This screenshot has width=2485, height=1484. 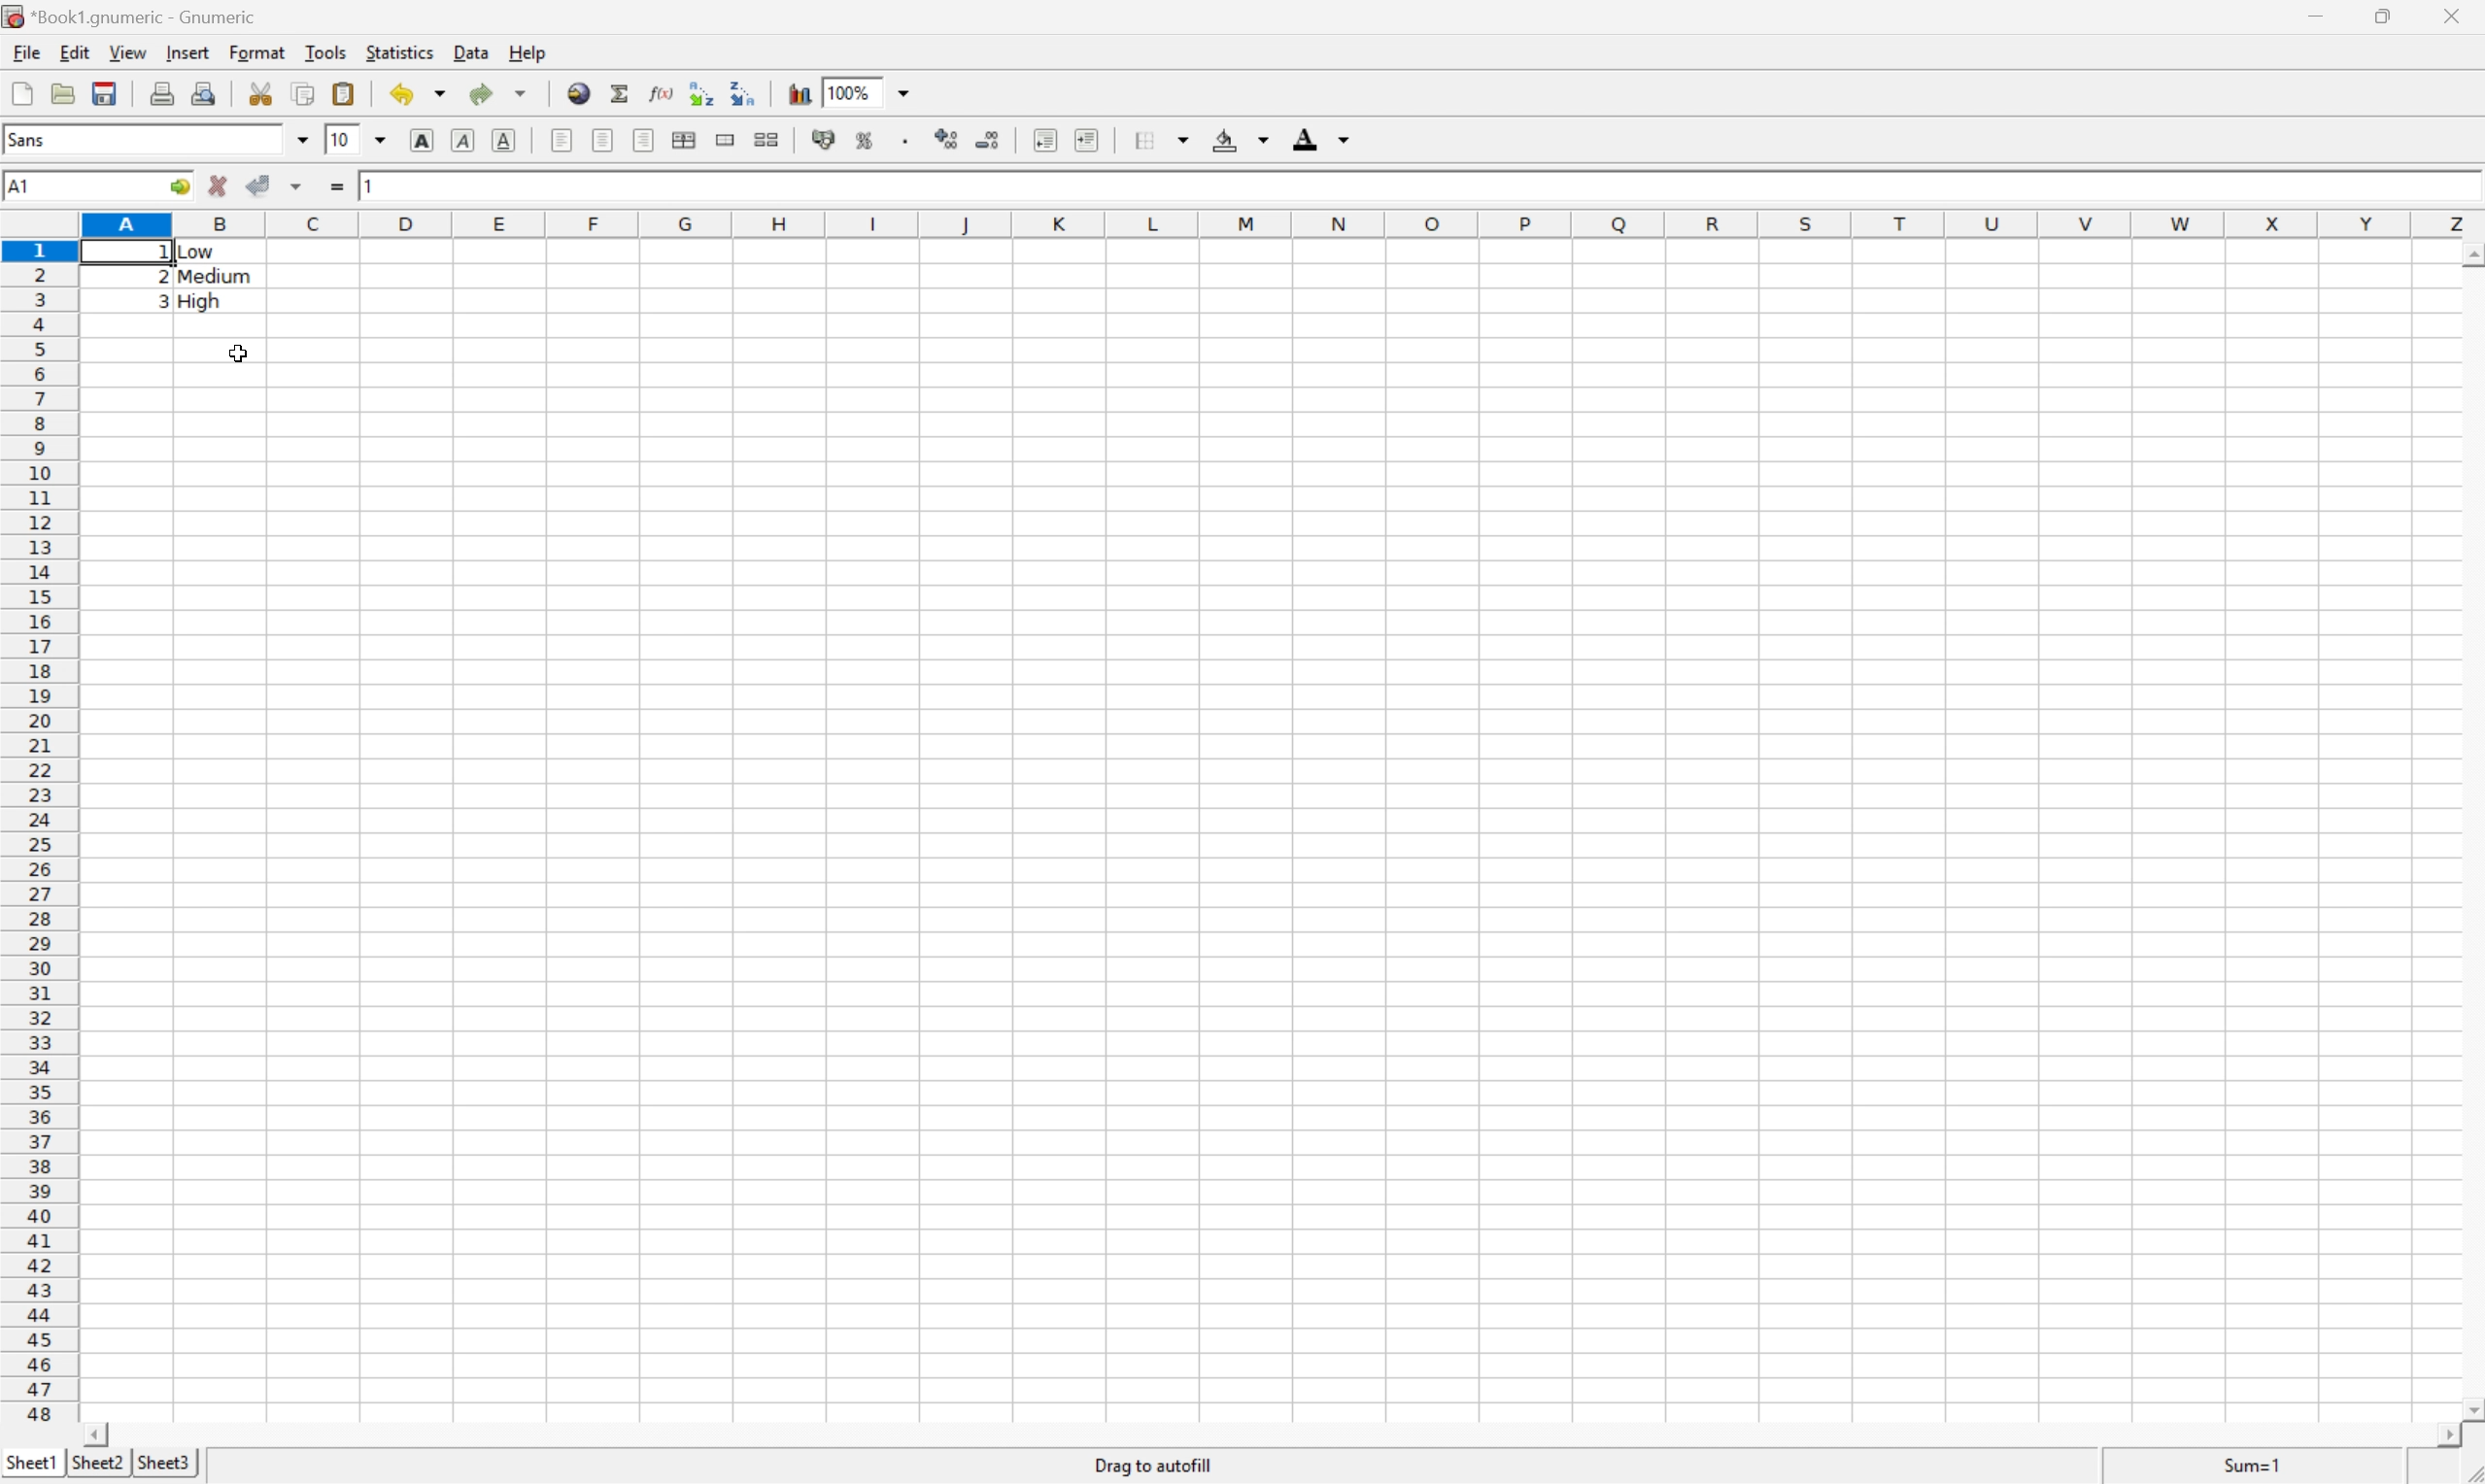 I want to click on High, so click(x=207, y=301).